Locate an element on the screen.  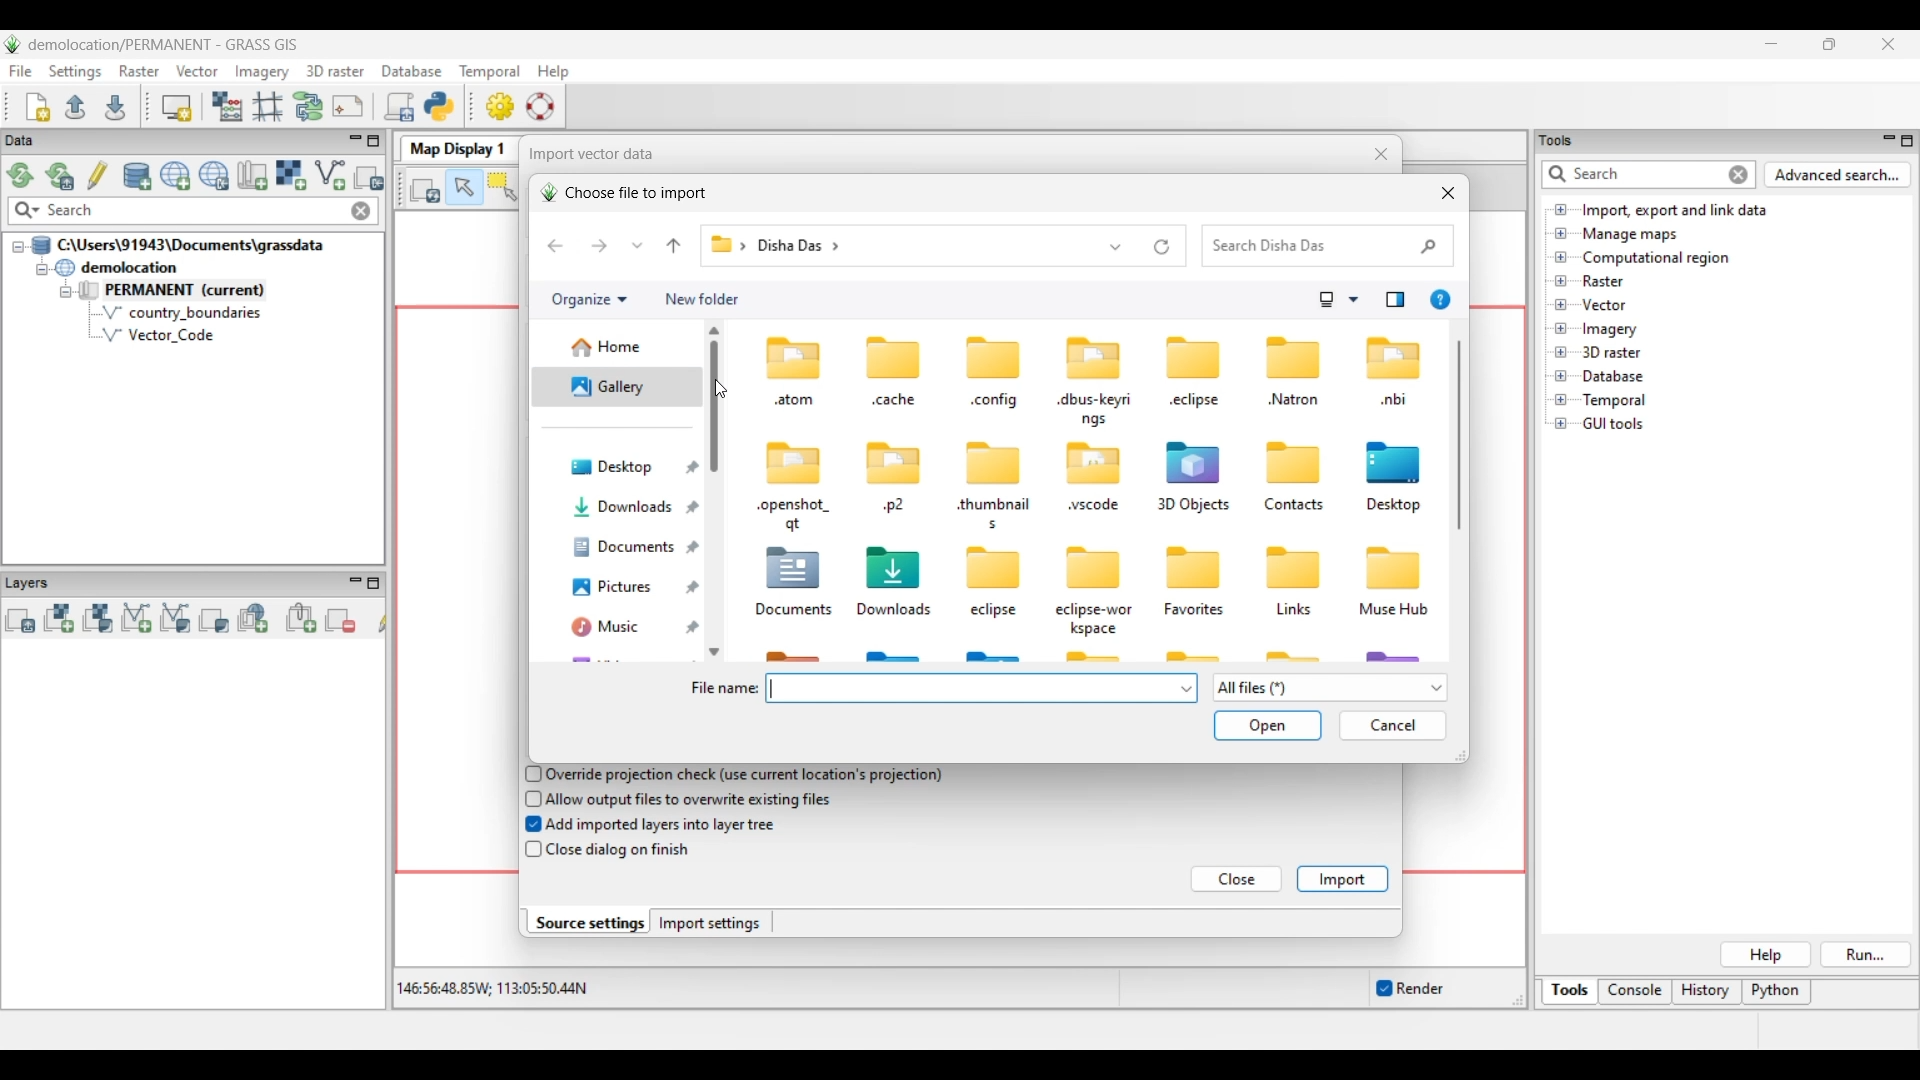
GRASS manual is located at coordinates (540, 106).